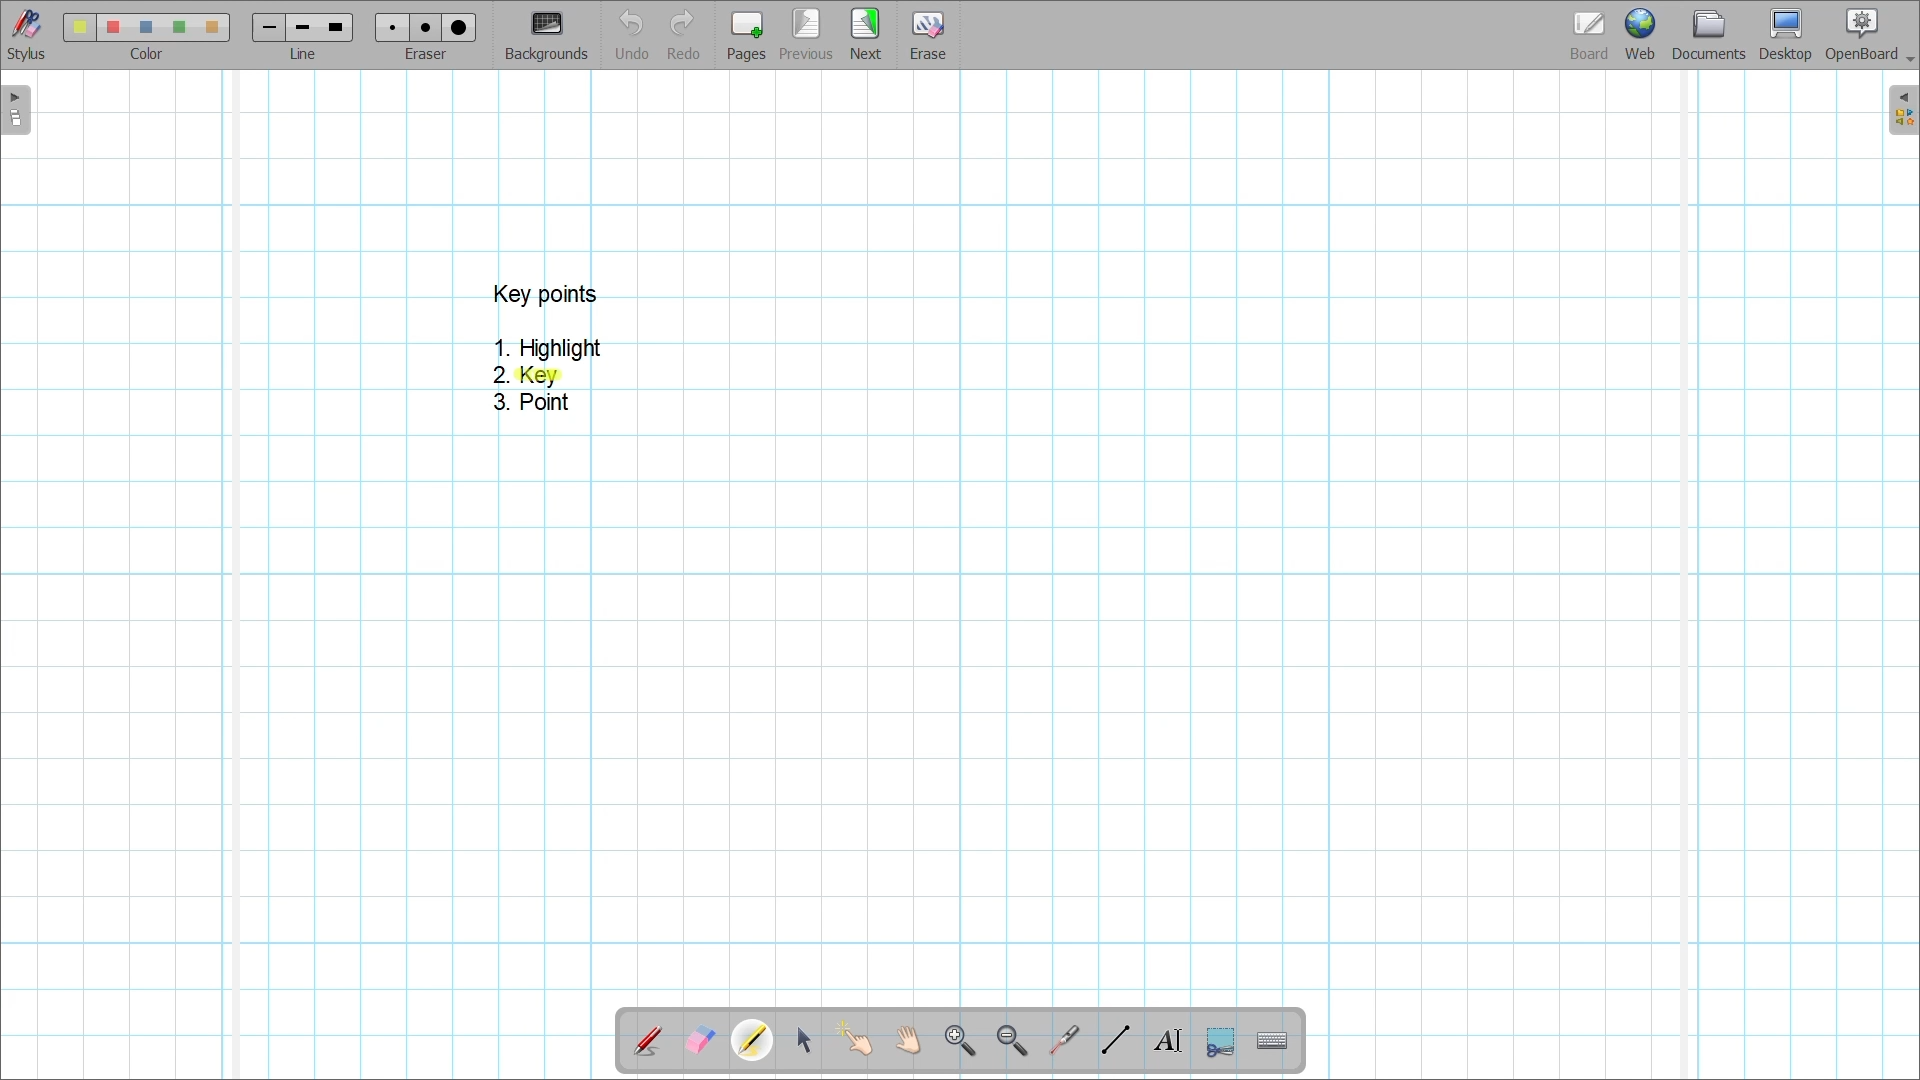  Describe the element at coordinates (28, 35) in the screenshot. I see `Stylus menu at the bottom of the page` at that location.